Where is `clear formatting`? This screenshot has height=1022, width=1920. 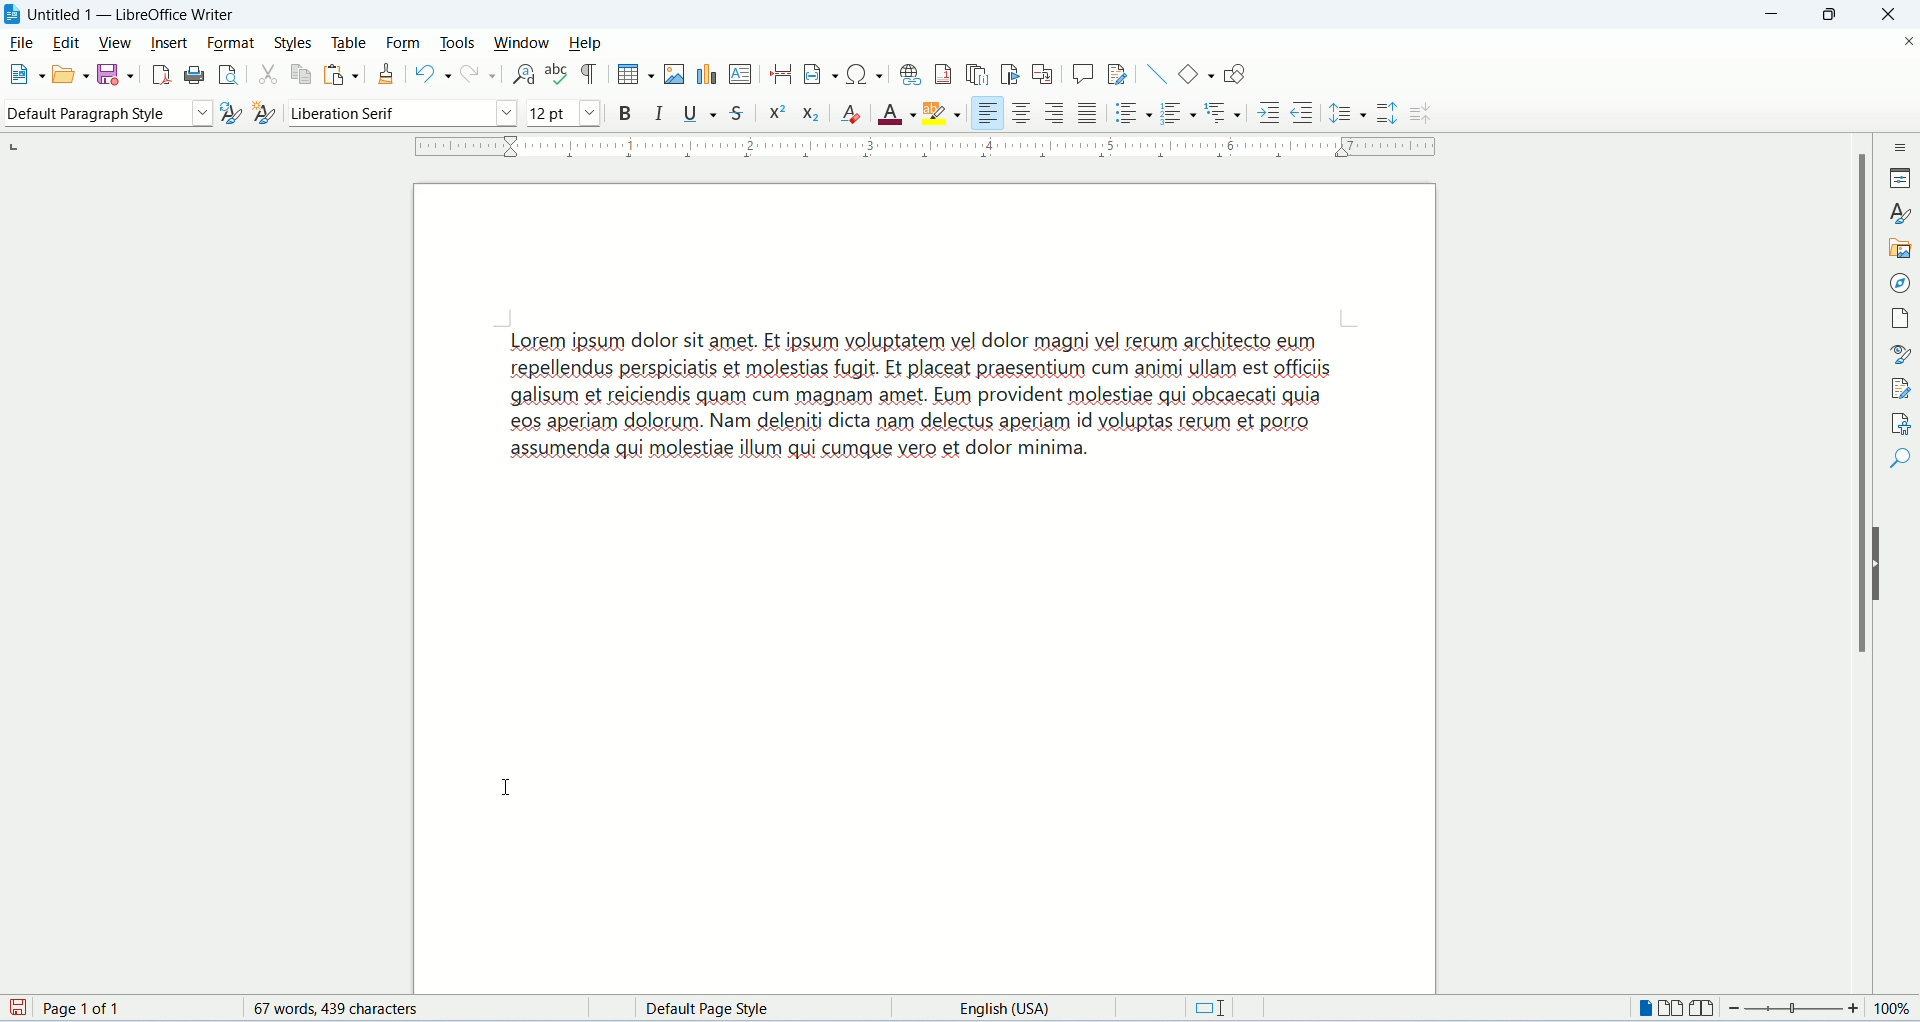 clear formatting is located at coordinates (849, 114).